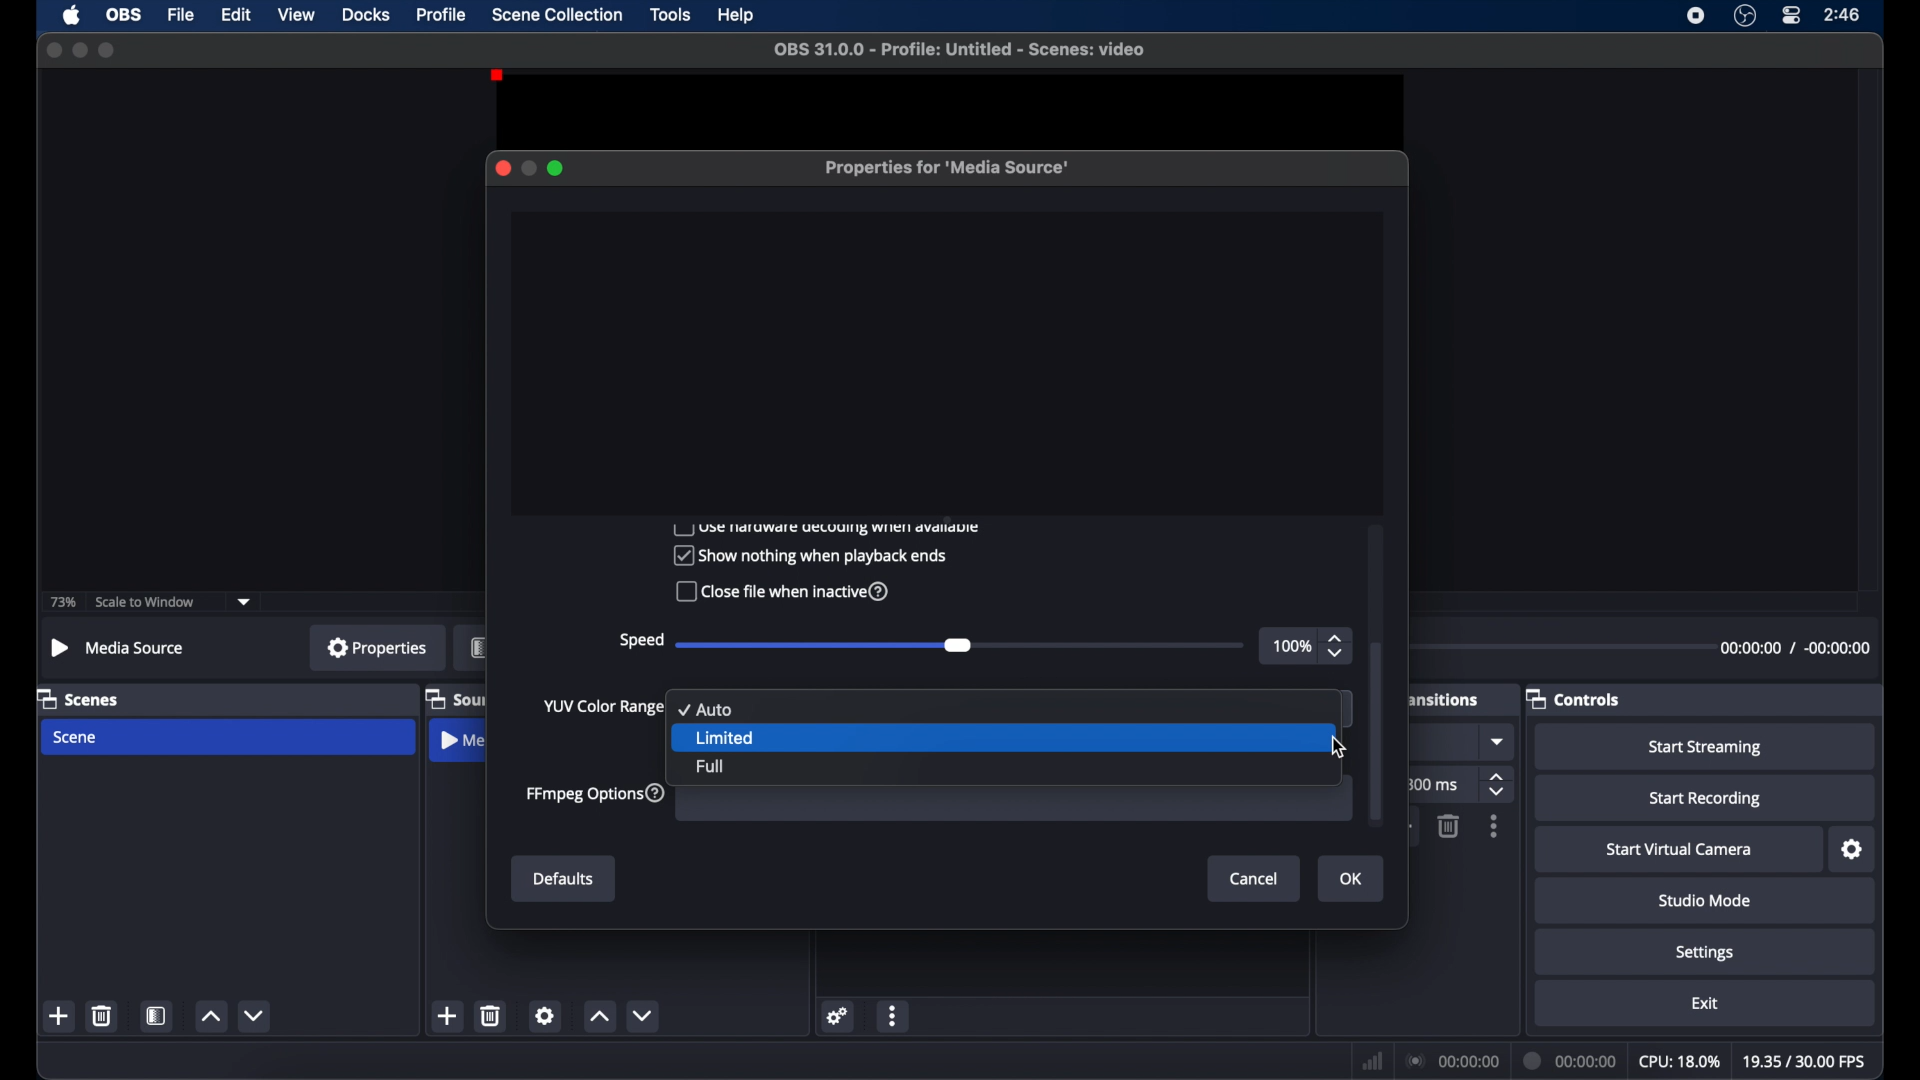 The height and width of the screenshot is (1080, 1920). Describe the element at coordinates (116, 647) in the screenshot. I see `media source` at that location.